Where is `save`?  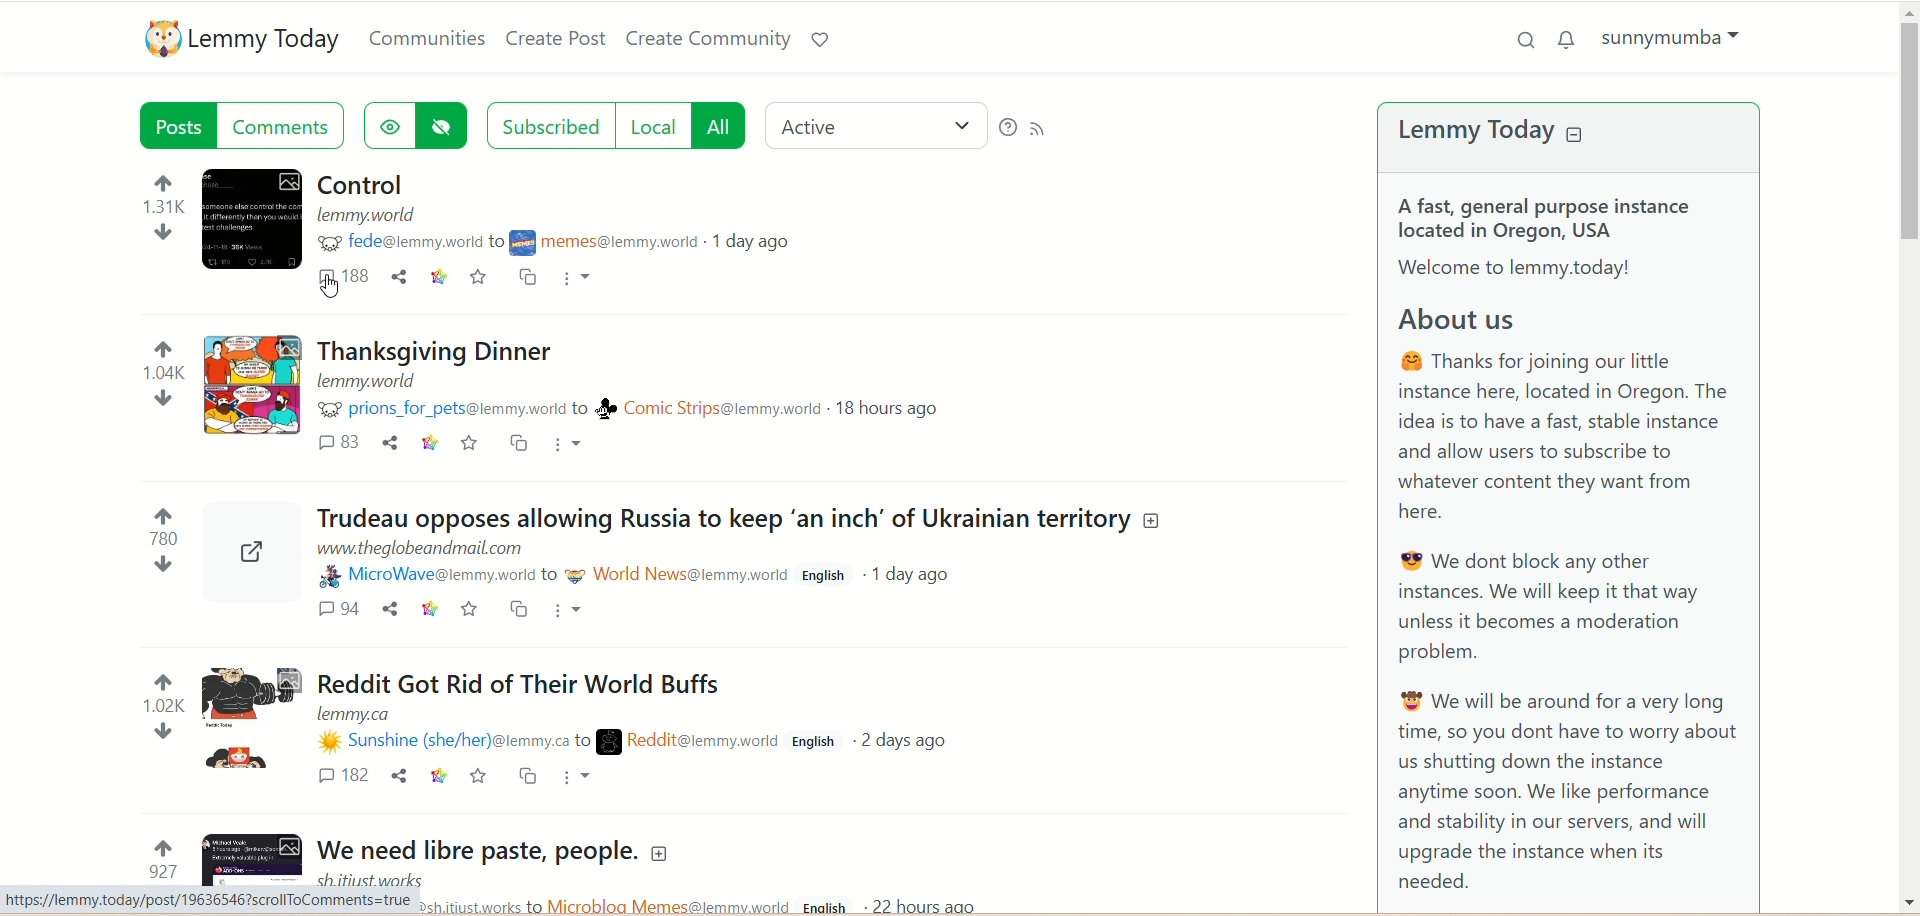 save is located at coordinates (476, 439).